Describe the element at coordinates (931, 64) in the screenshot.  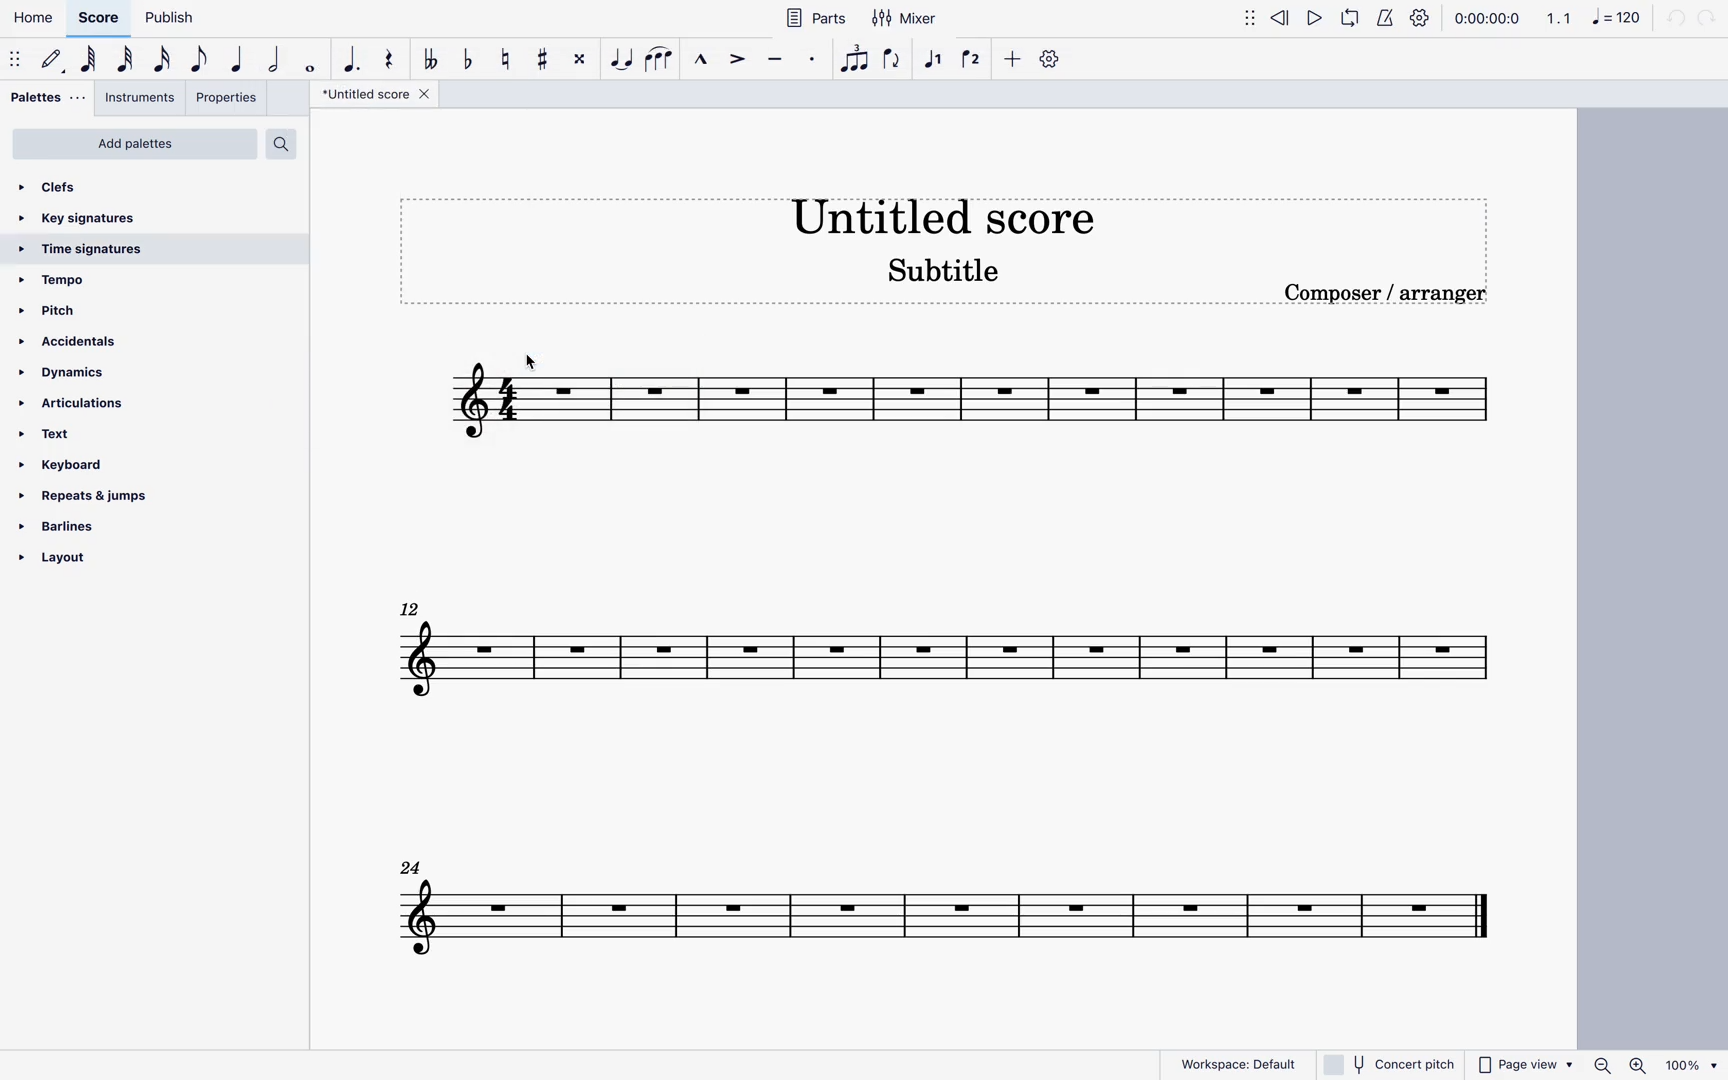
I see `voice 1` at that location.